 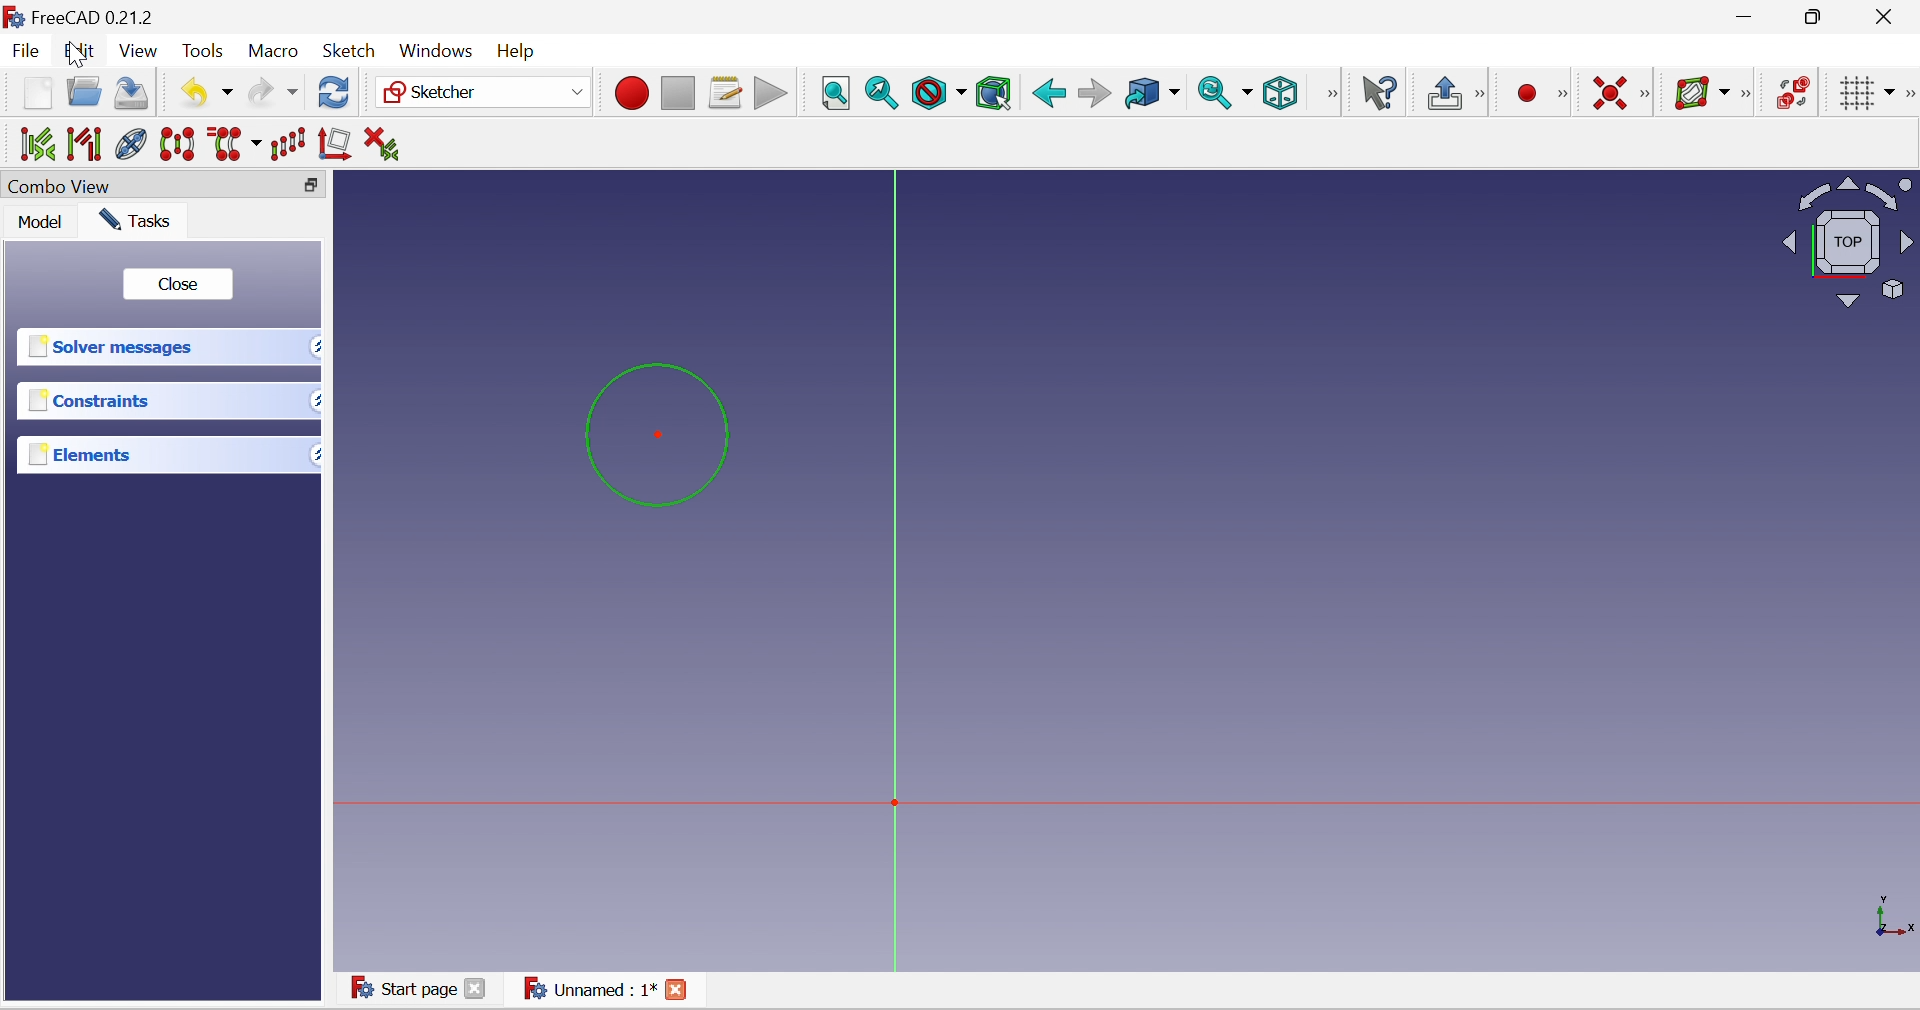 What do you see at coordinates (131, 144) in the screenshot?
I see `Clone` at bounding box center [131, 144].